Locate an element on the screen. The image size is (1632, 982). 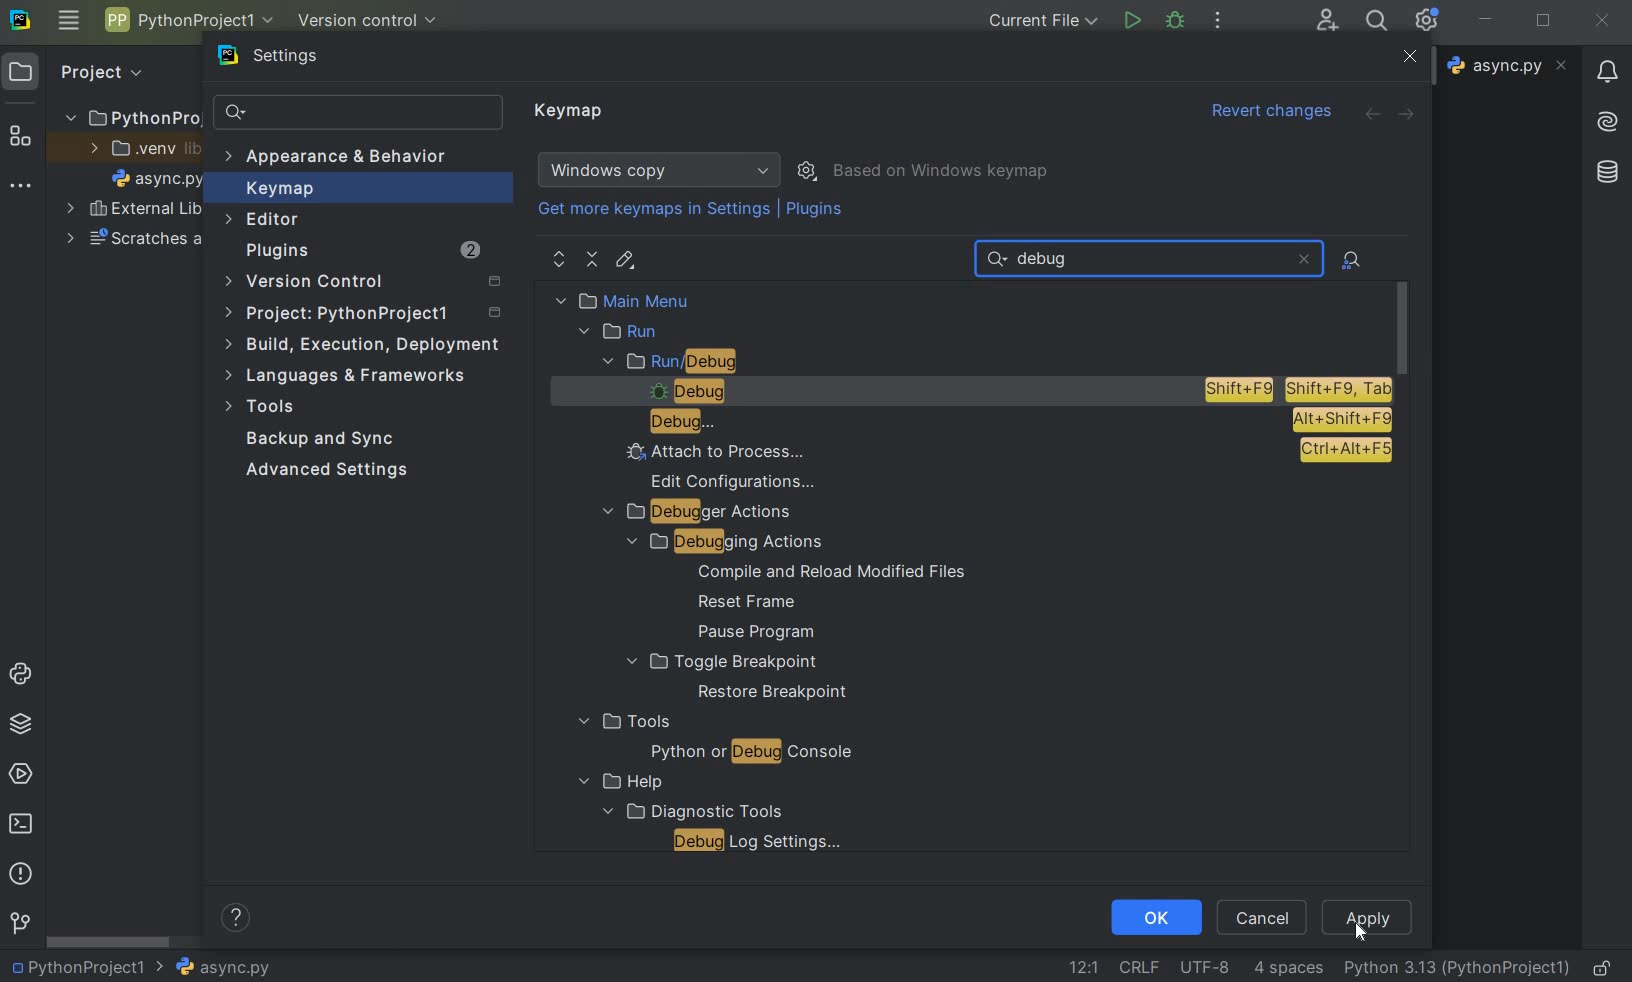
toggle breakpoint is located at coordinates (722, 662).